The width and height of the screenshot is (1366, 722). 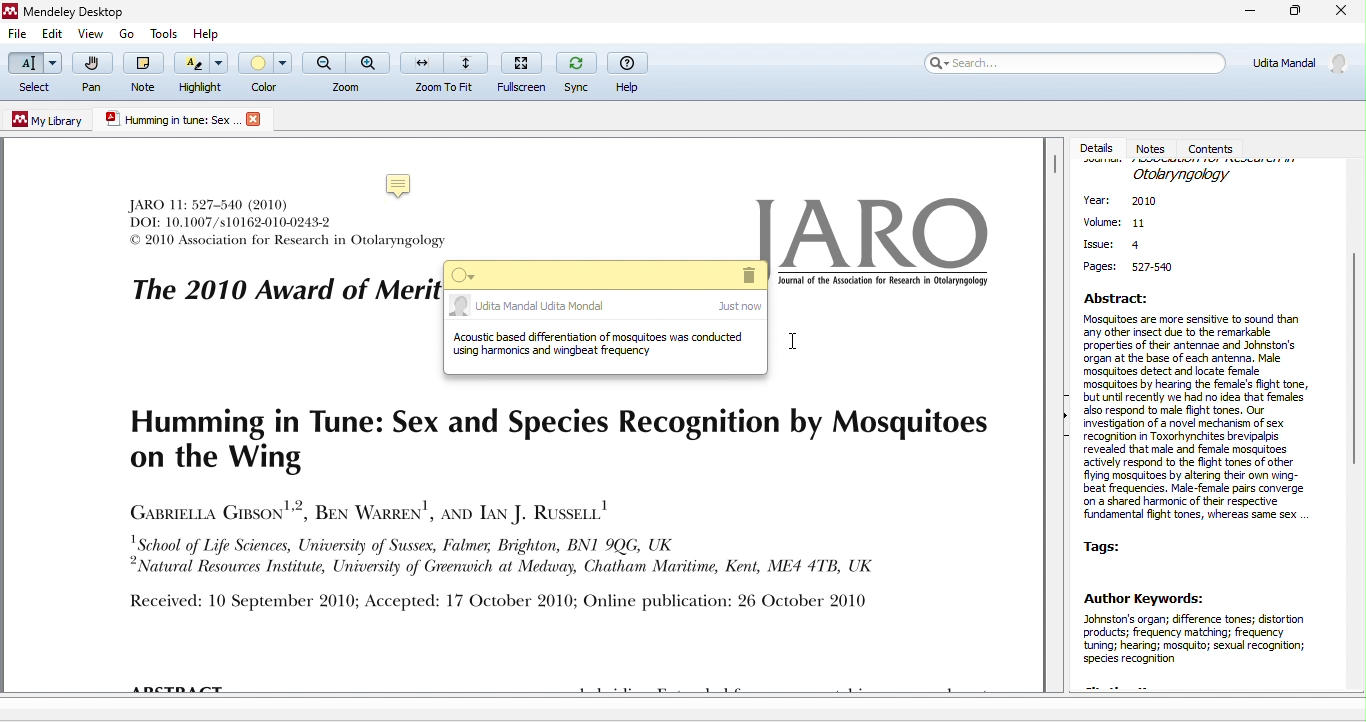 What do you see at coordinates (520, 72) in the screenshot?
I see `fullscreen` at bounding box center [520, 72].